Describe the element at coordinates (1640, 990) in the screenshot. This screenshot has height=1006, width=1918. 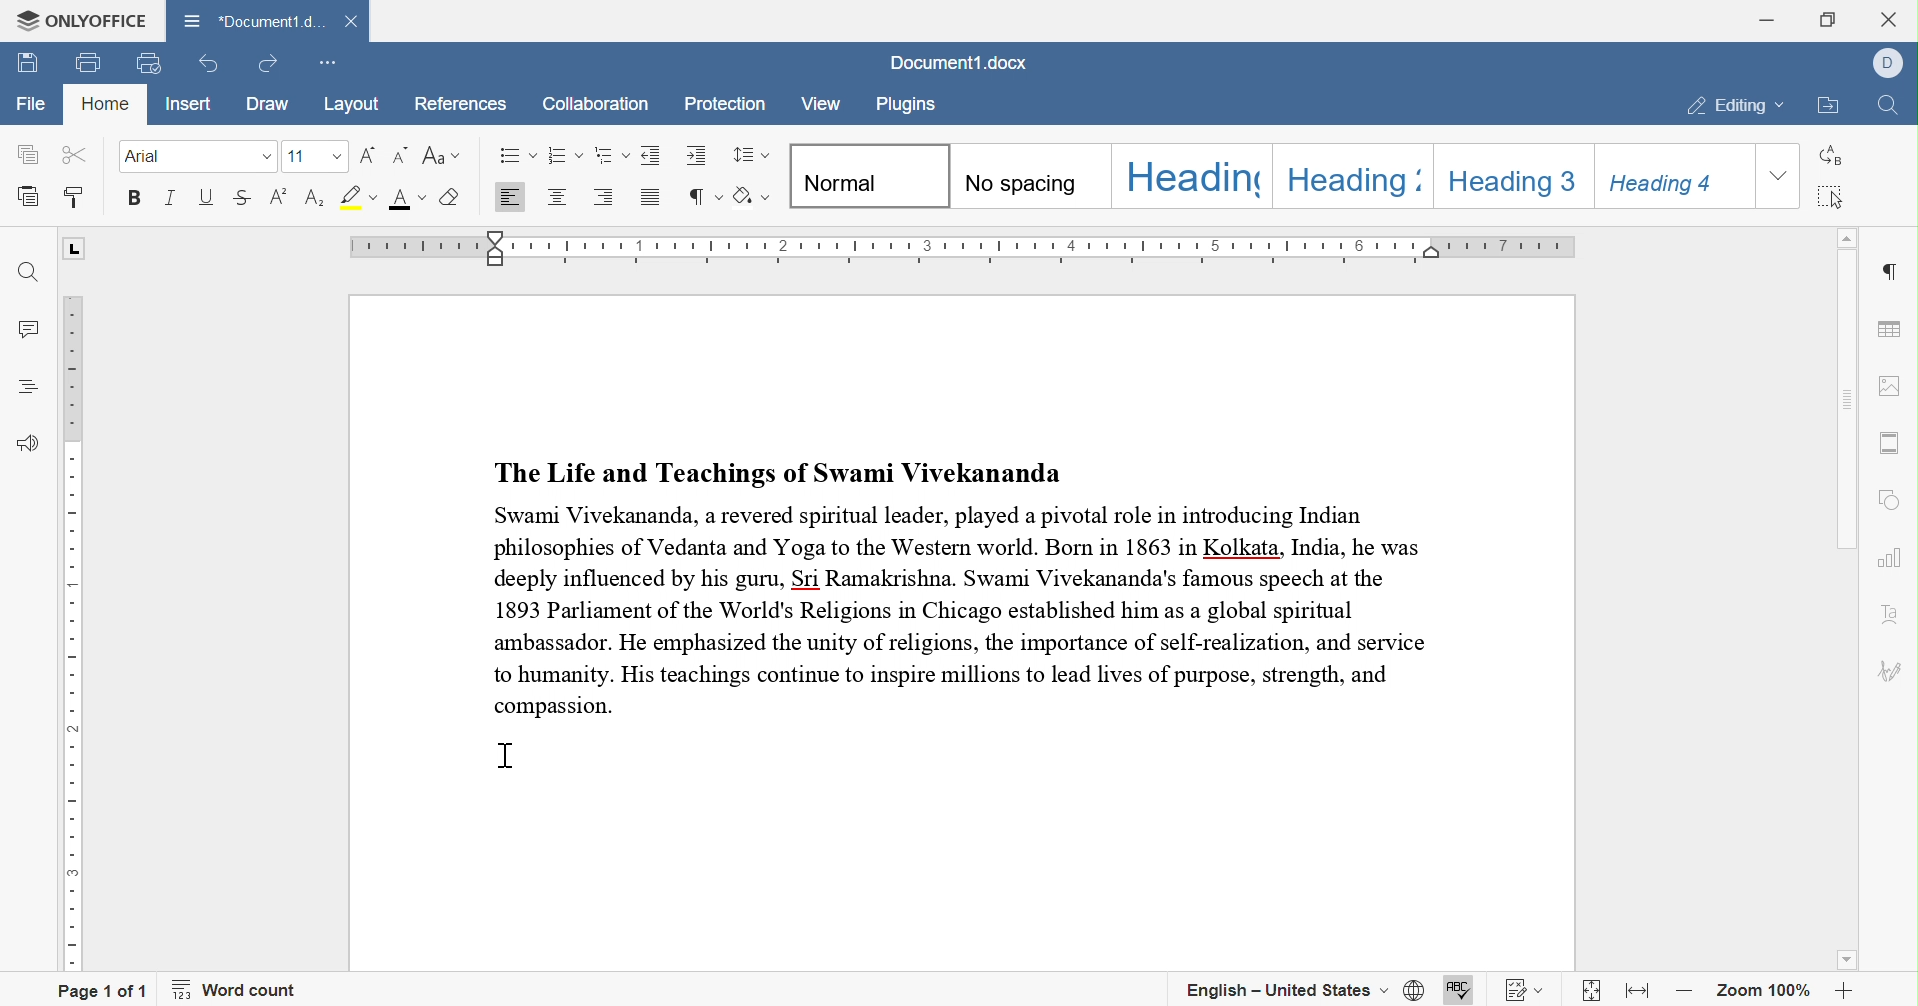
I see `fit to page` at that location.